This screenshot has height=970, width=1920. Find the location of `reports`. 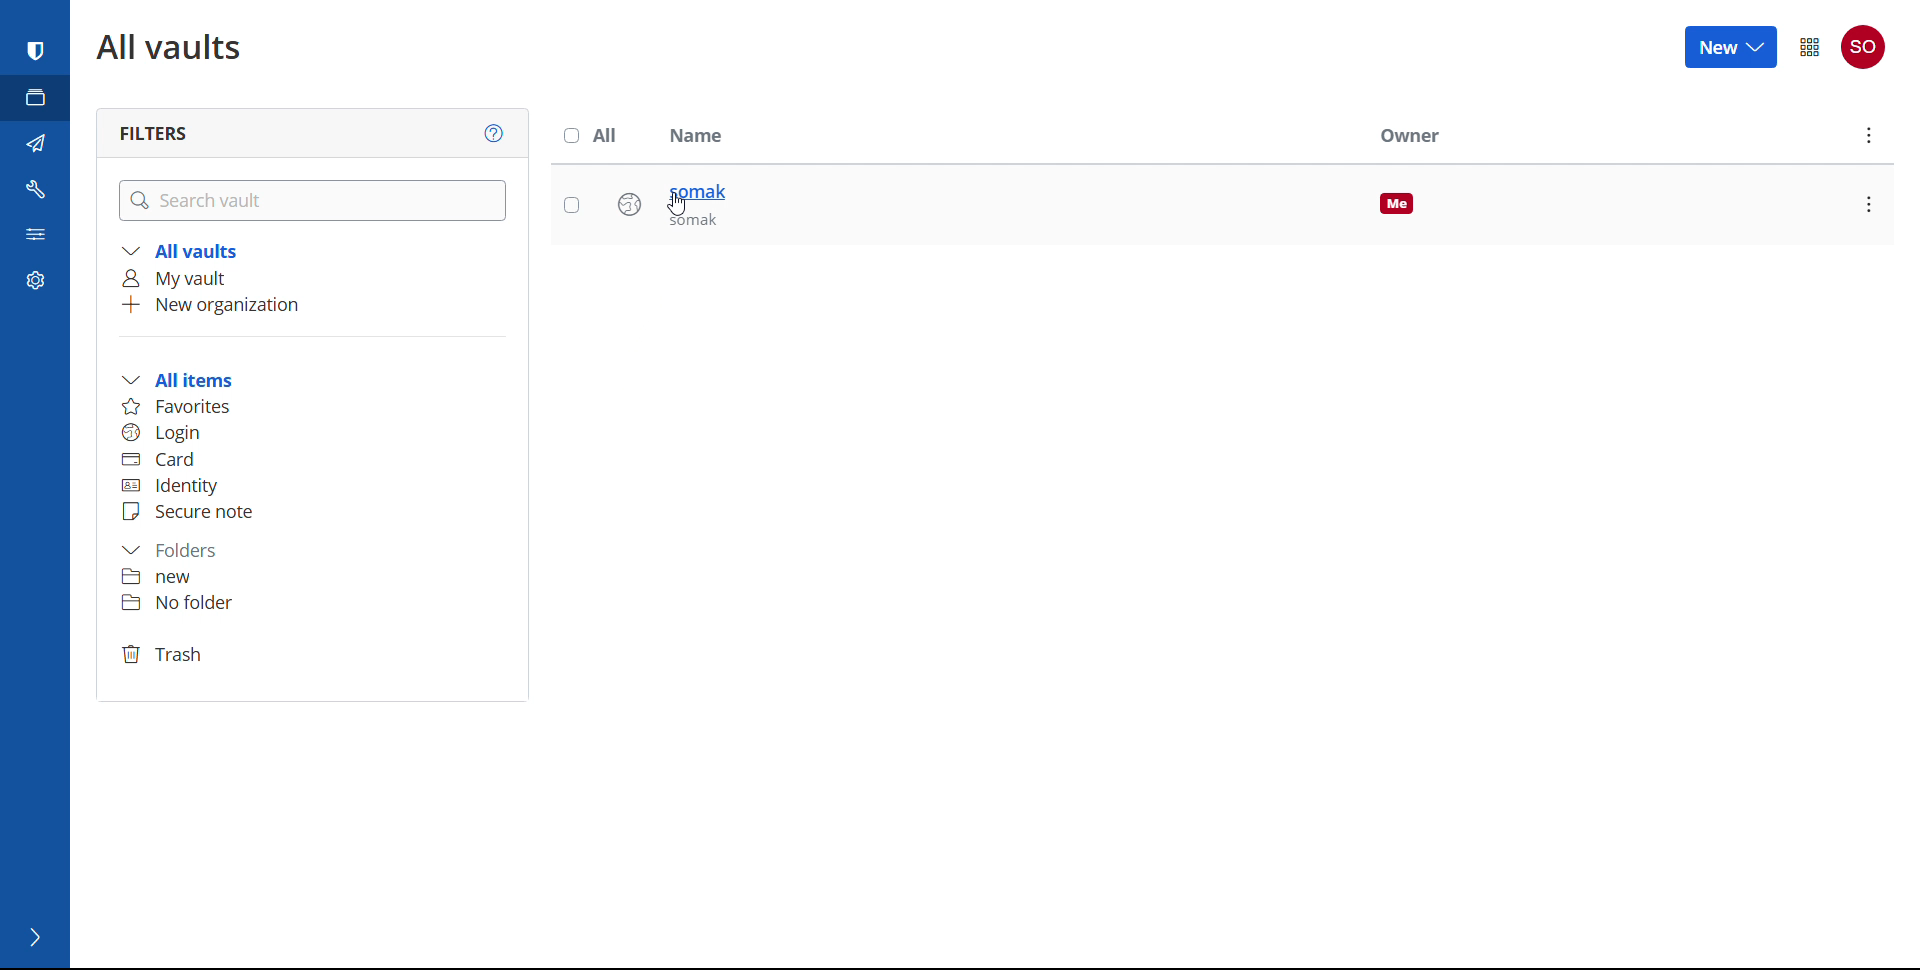

reports is located at coordinates (35, 231).